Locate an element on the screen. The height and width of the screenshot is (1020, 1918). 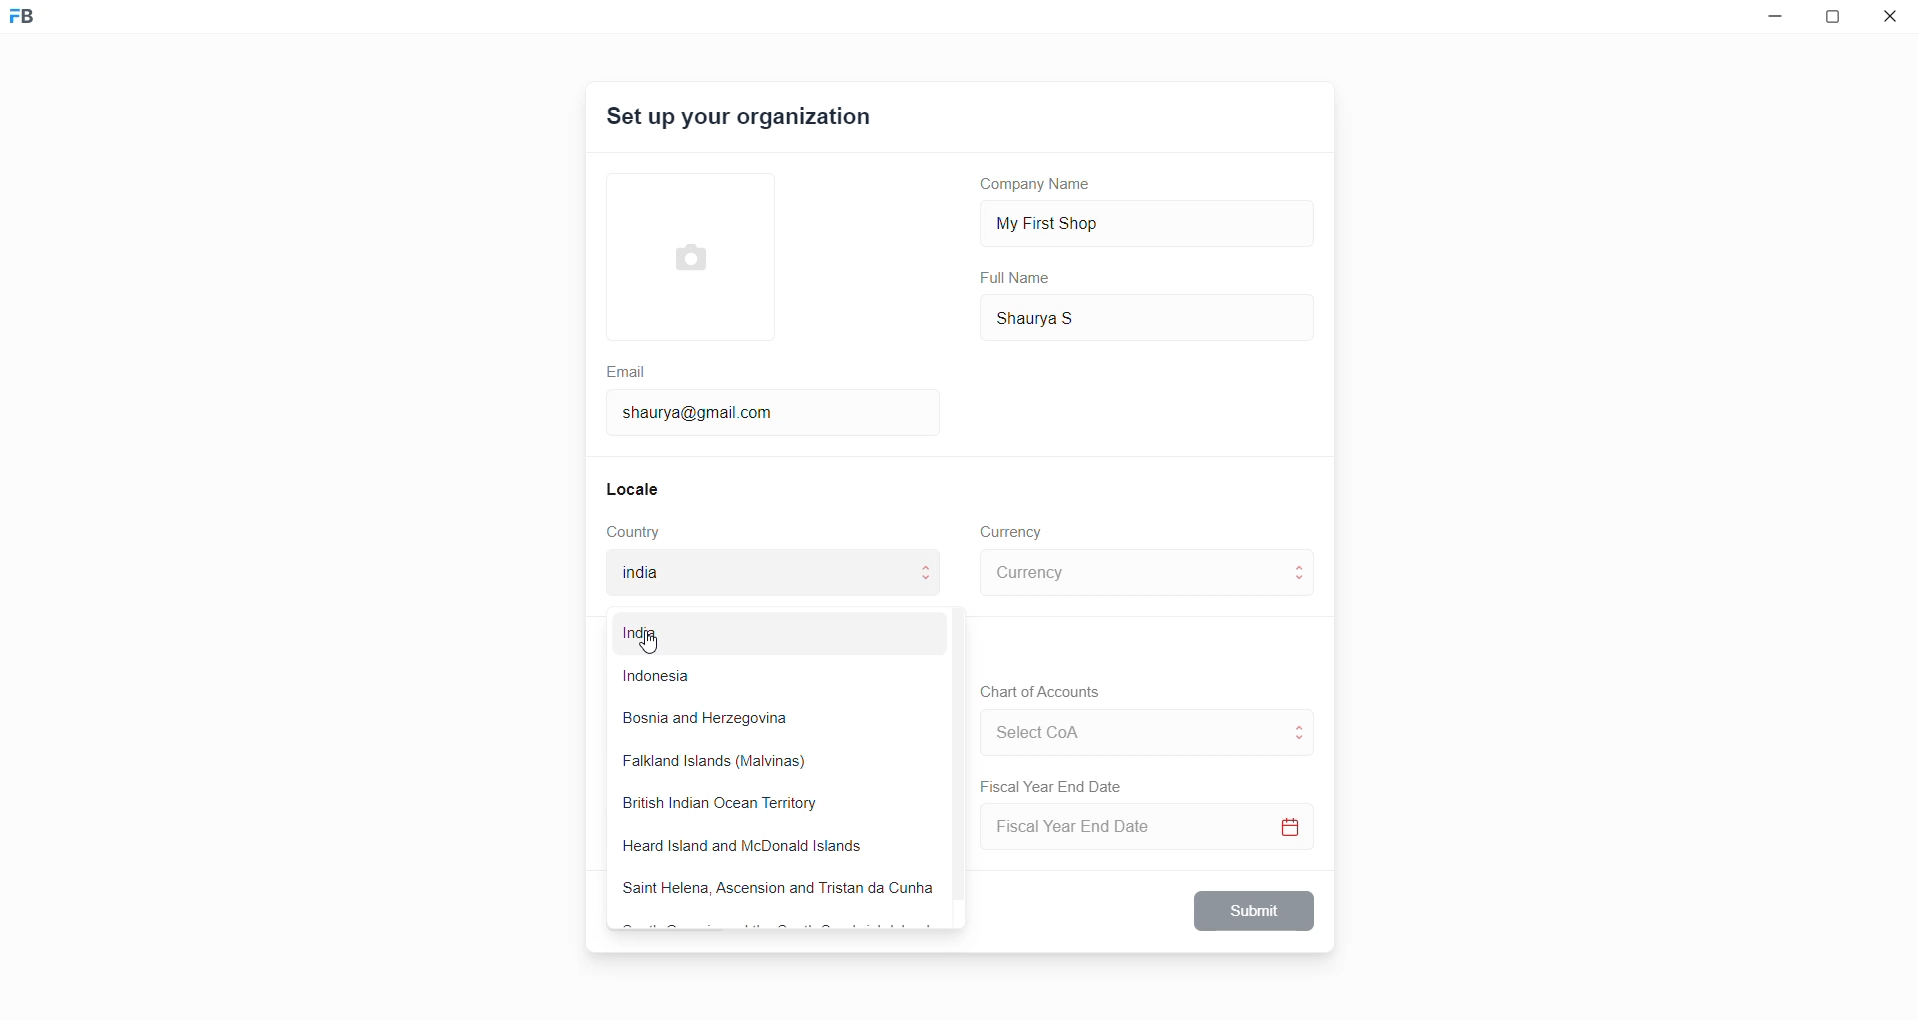
move to below CoA is located at coordinates (1301, 742).